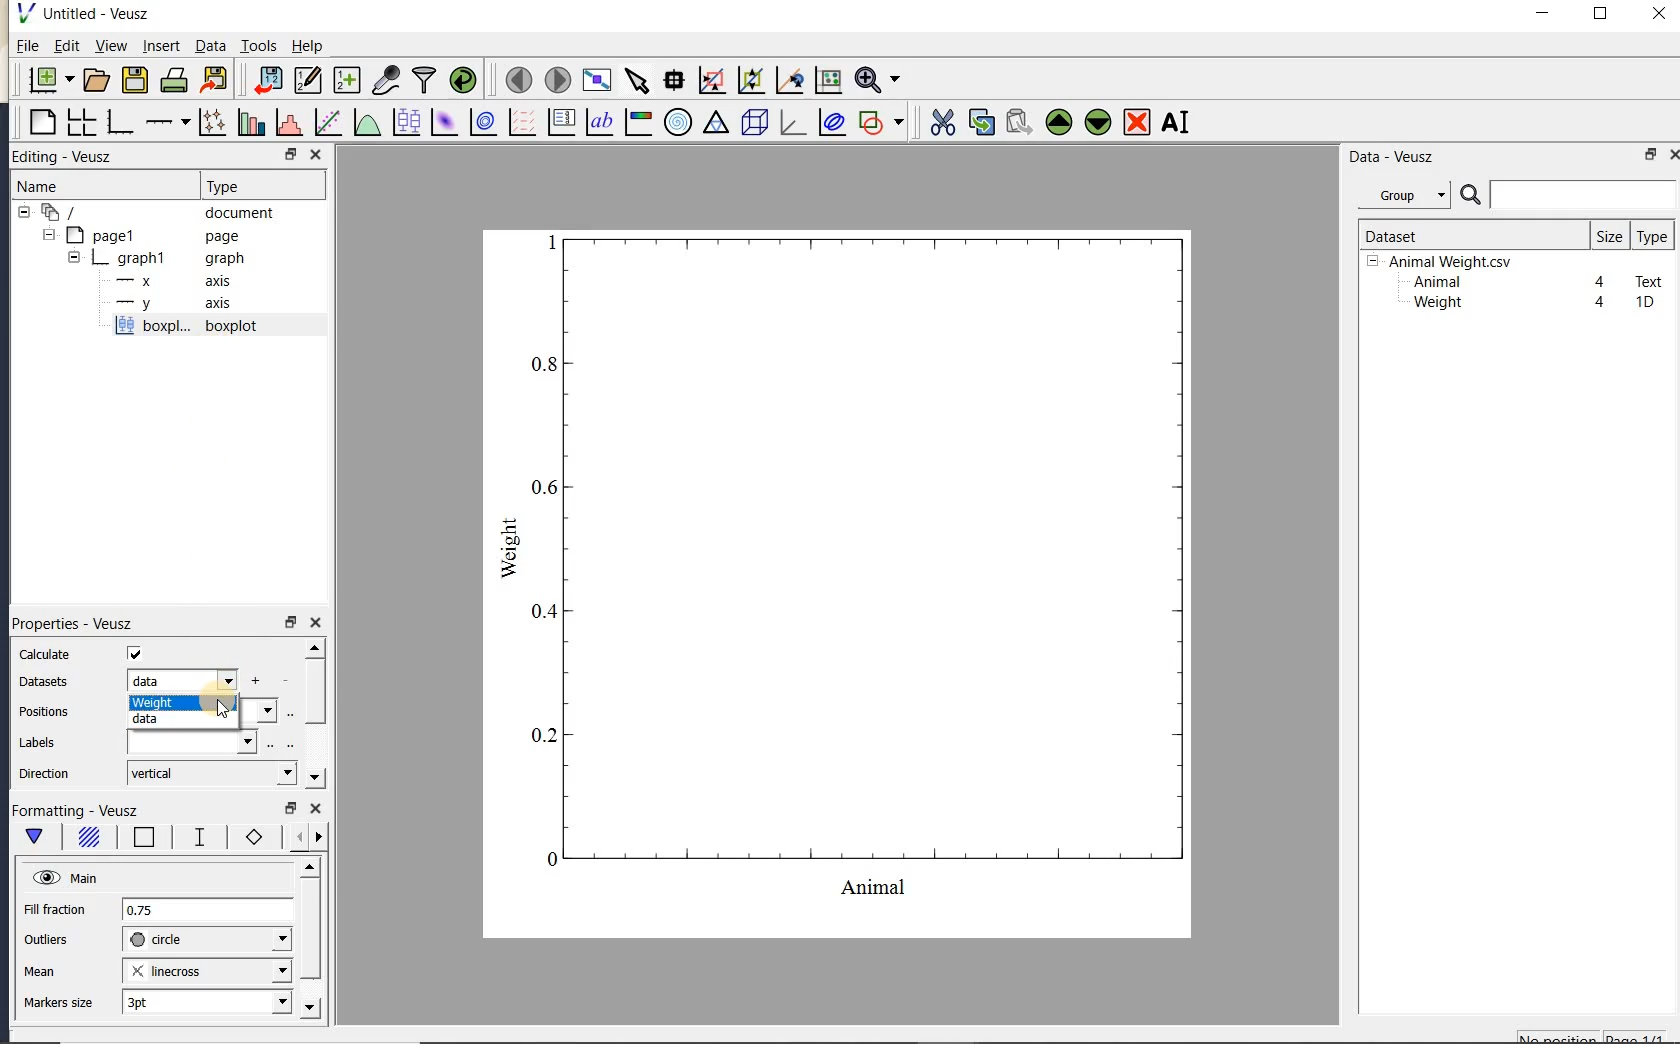 Image resolution: width=1680 pixels, height=1044 pixels. I want to click on CLOSE, so click(315, 154).